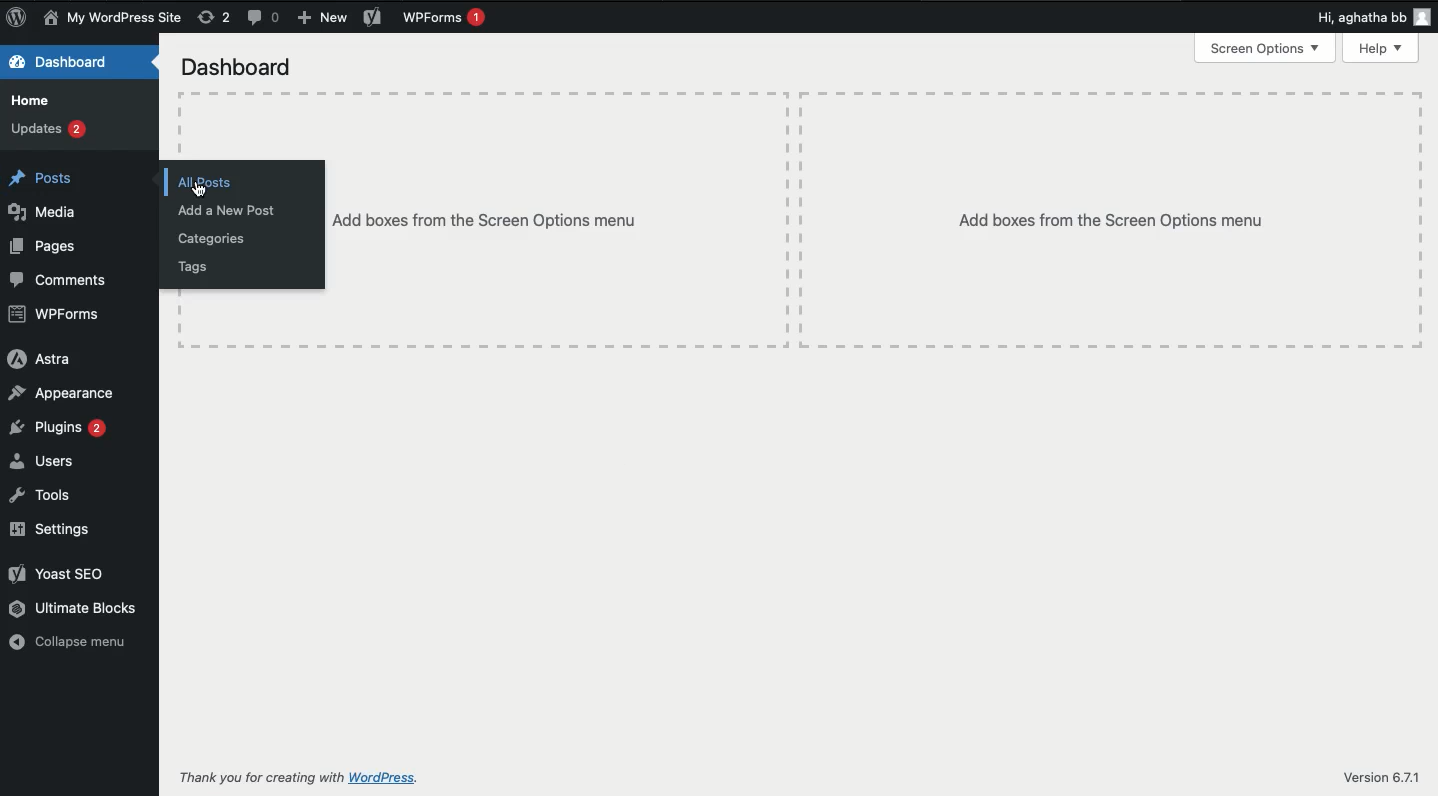  What do you see at coordinates (61, 64) in the screenshot?
I see `Dashboard` at bounding box center [61, 64].